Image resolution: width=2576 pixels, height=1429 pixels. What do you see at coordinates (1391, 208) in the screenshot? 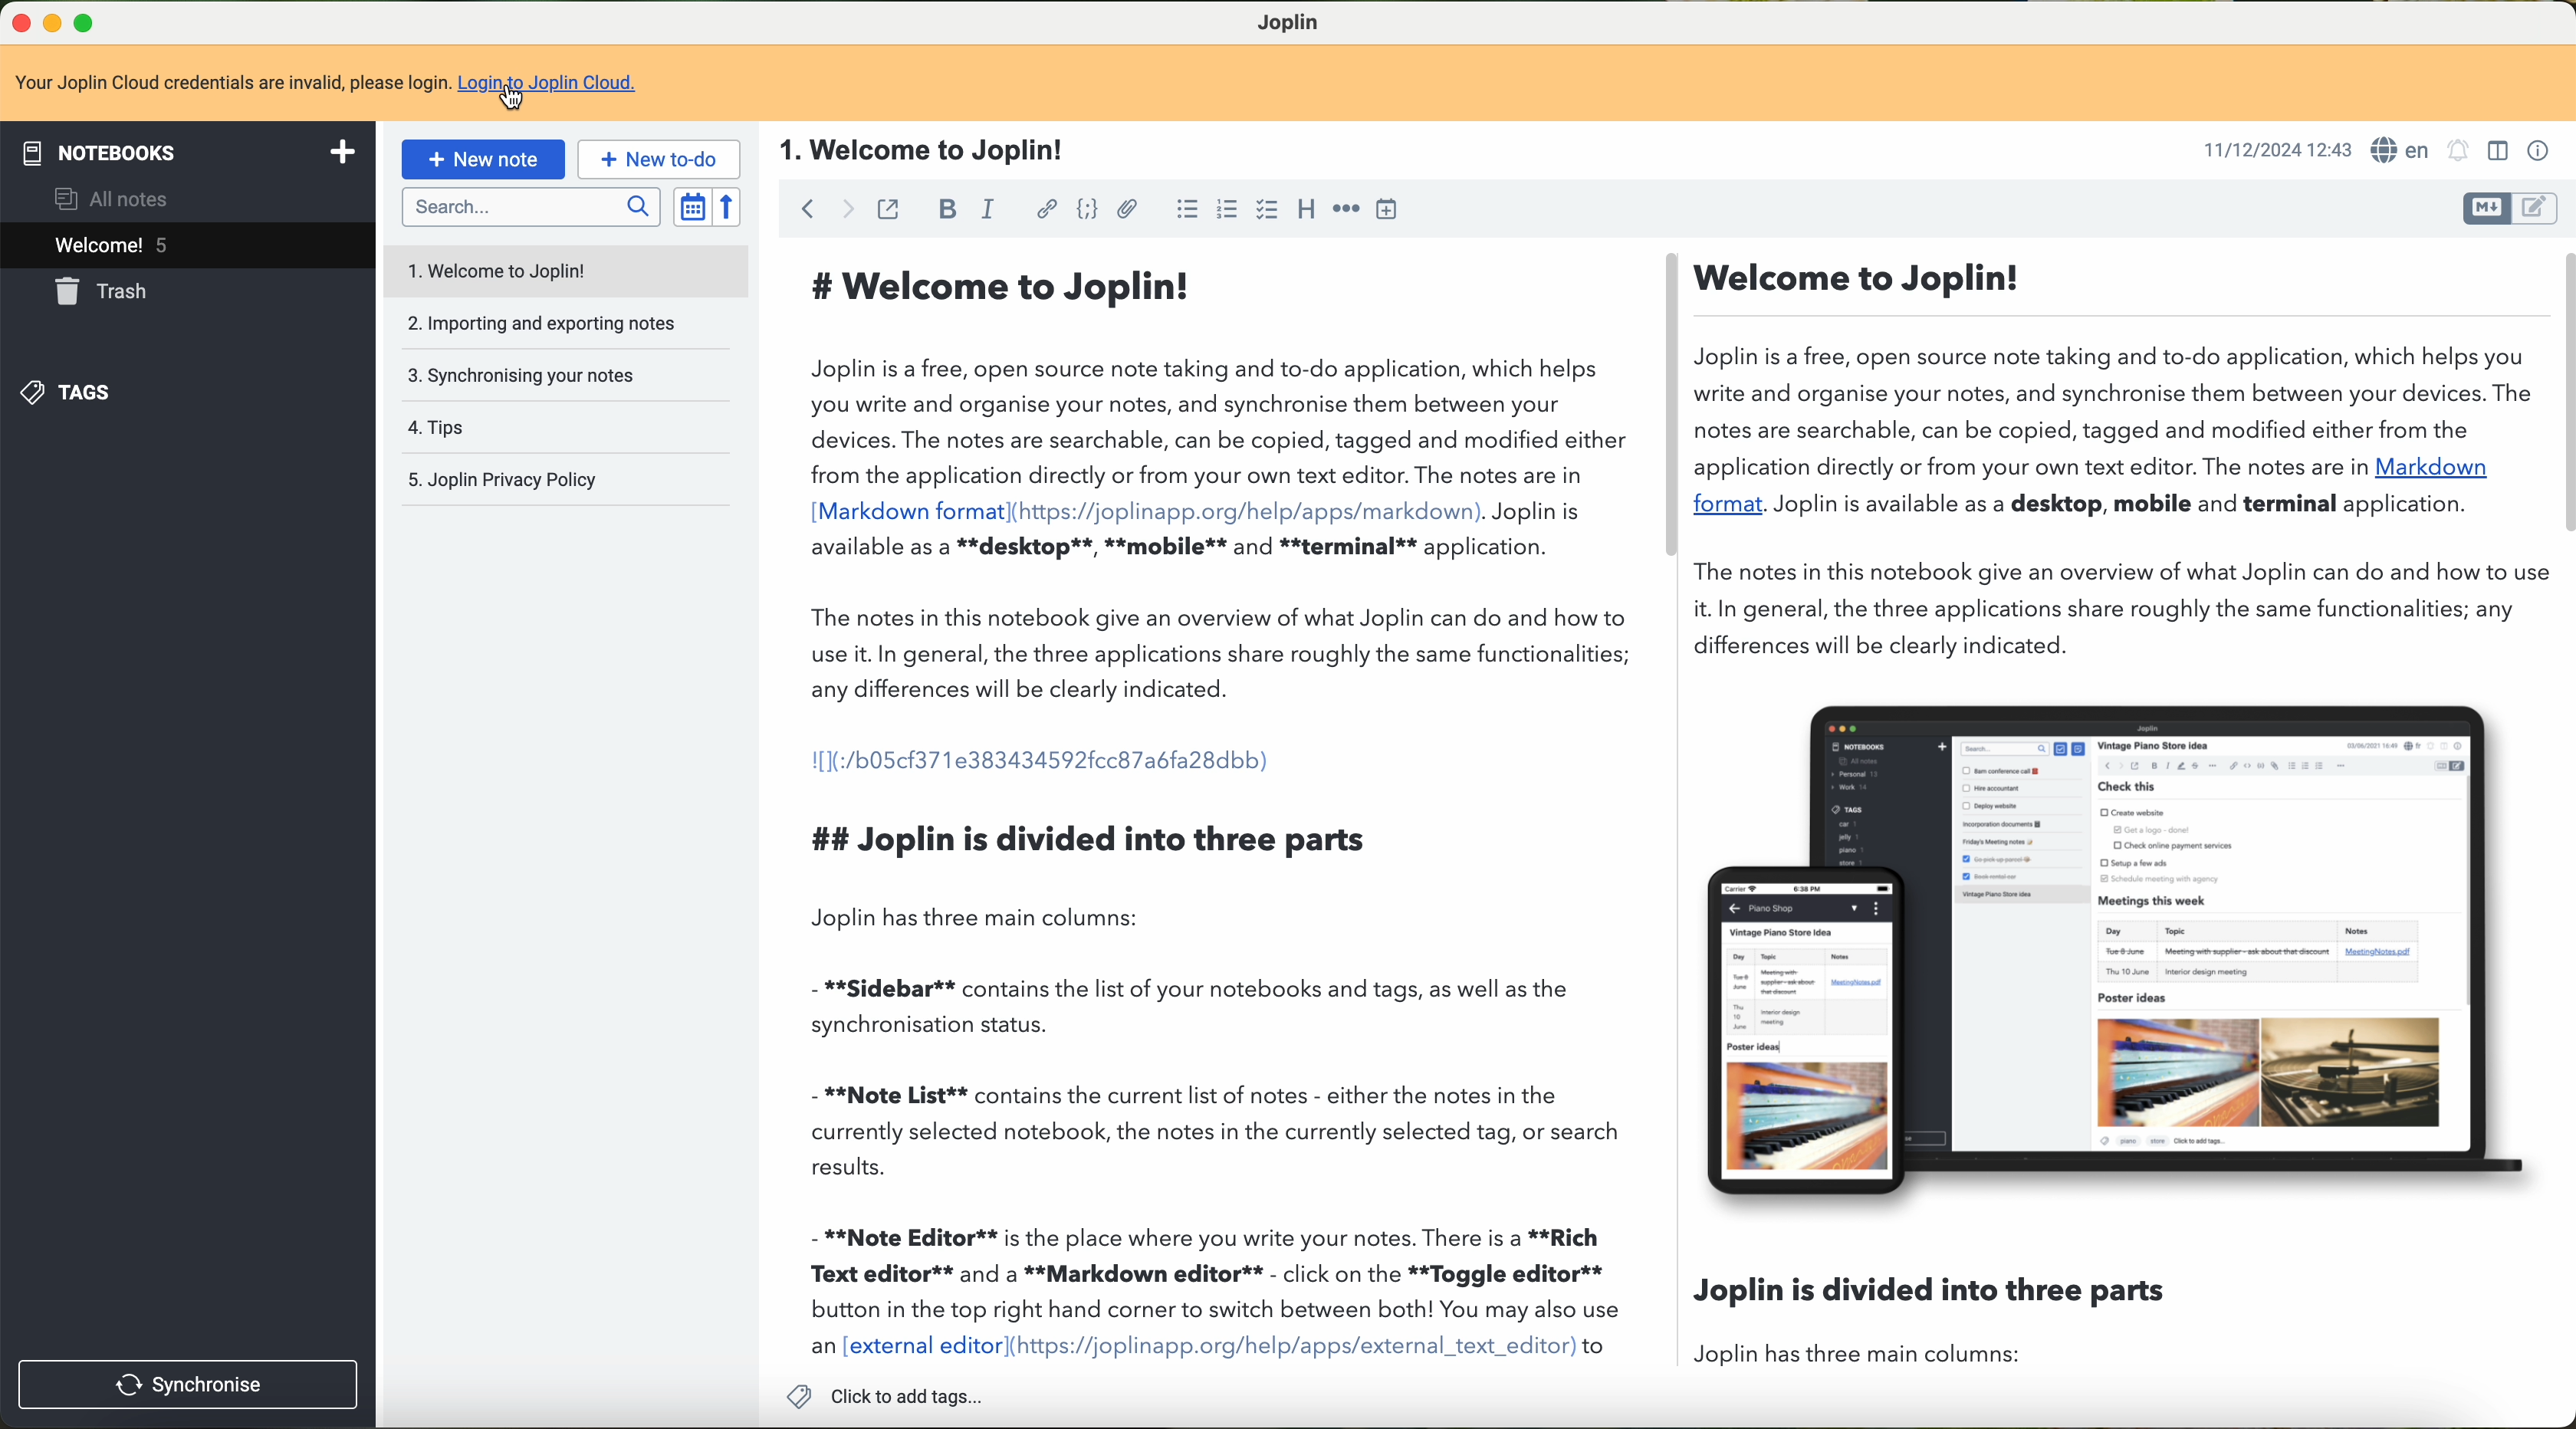
I see `insert time` at bounding box center [1391, 208].